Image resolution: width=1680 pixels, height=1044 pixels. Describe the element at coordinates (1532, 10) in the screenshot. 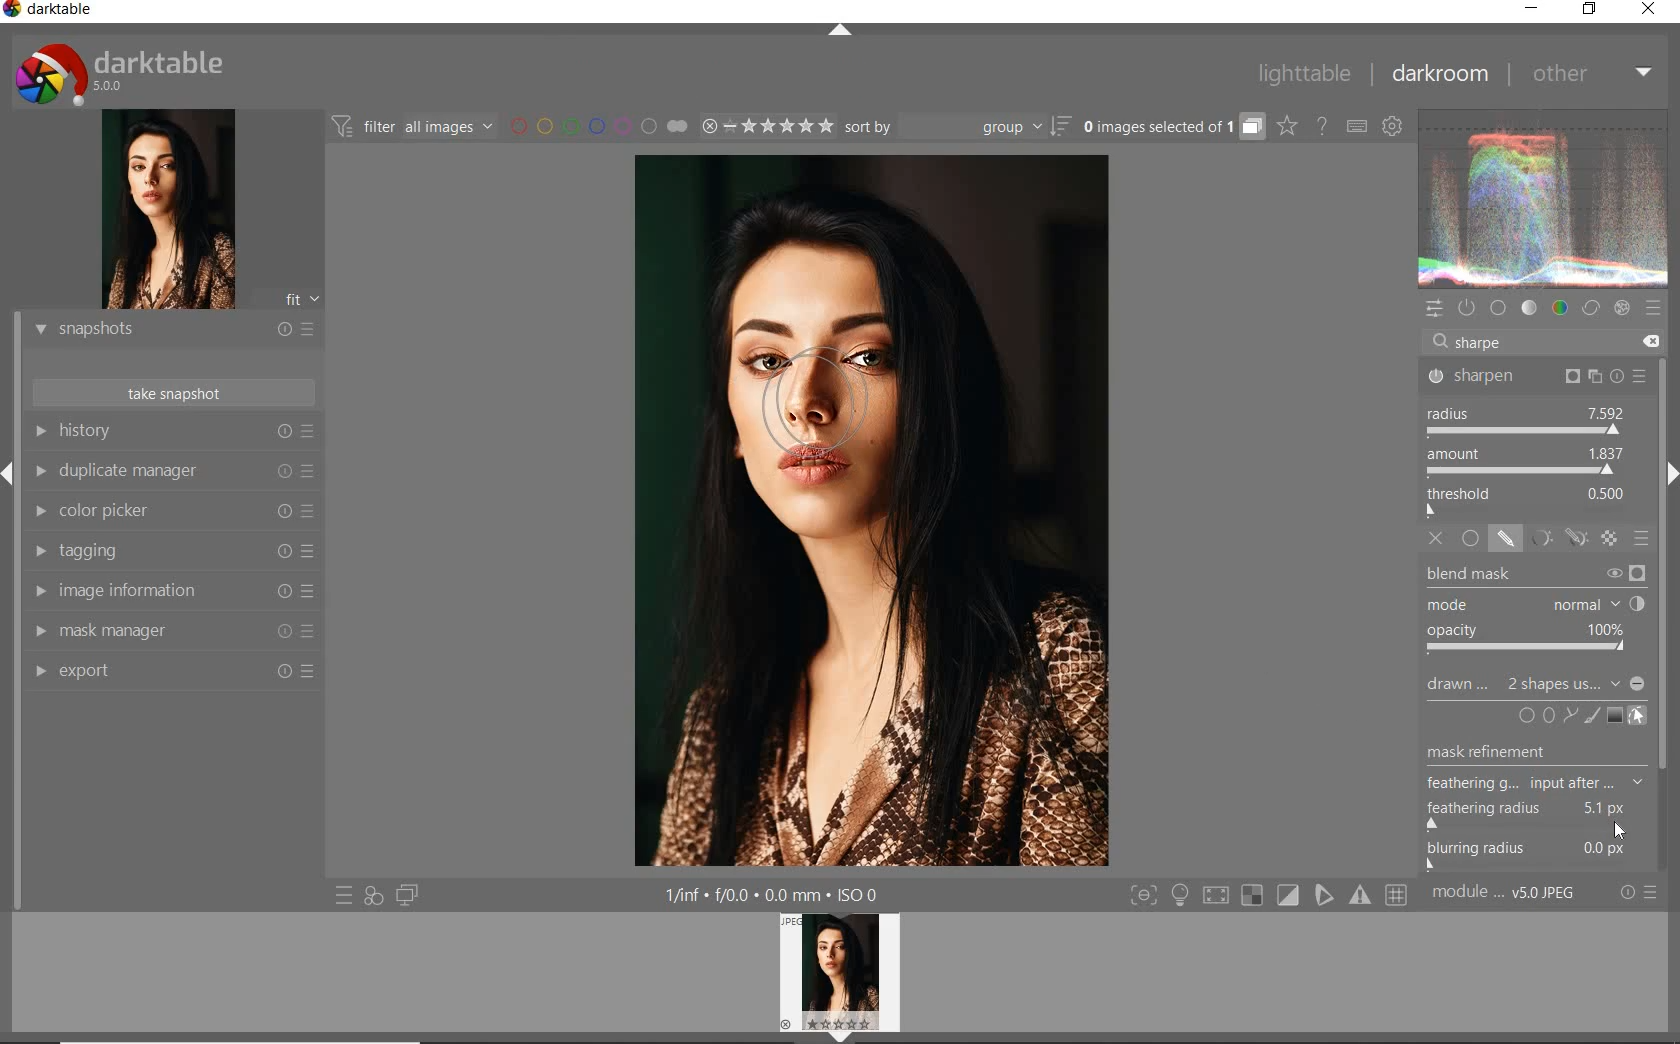

I see `MINIMIZE` at that location.